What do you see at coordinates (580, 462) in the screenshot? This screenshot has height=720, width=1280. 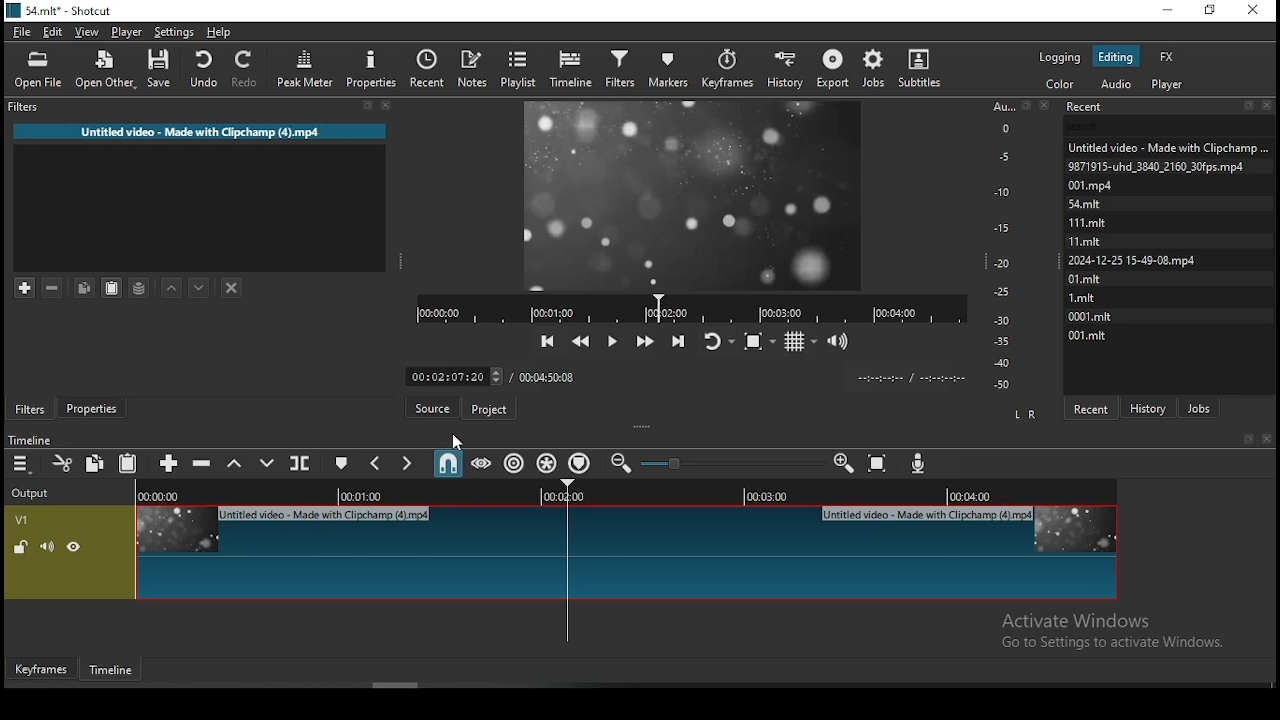 I see `ripple markers` at bounding box center [580, 462].